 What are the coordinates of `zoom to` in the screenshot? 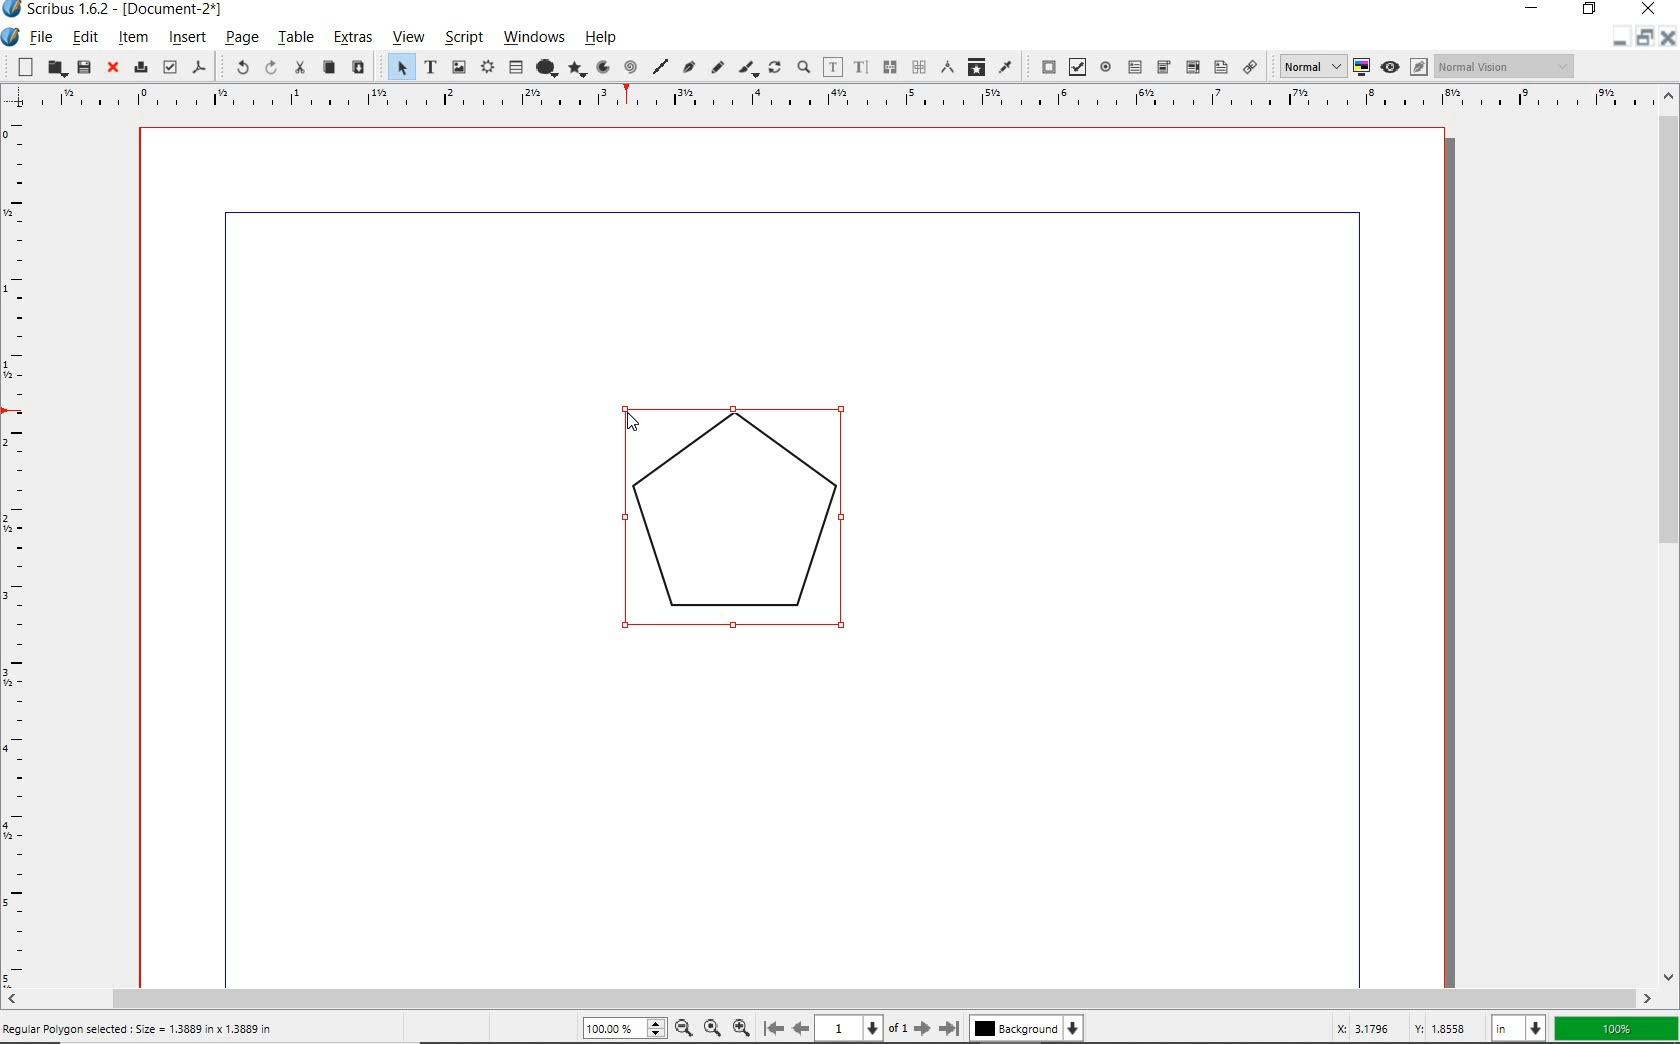 It's located at (711, 1028).